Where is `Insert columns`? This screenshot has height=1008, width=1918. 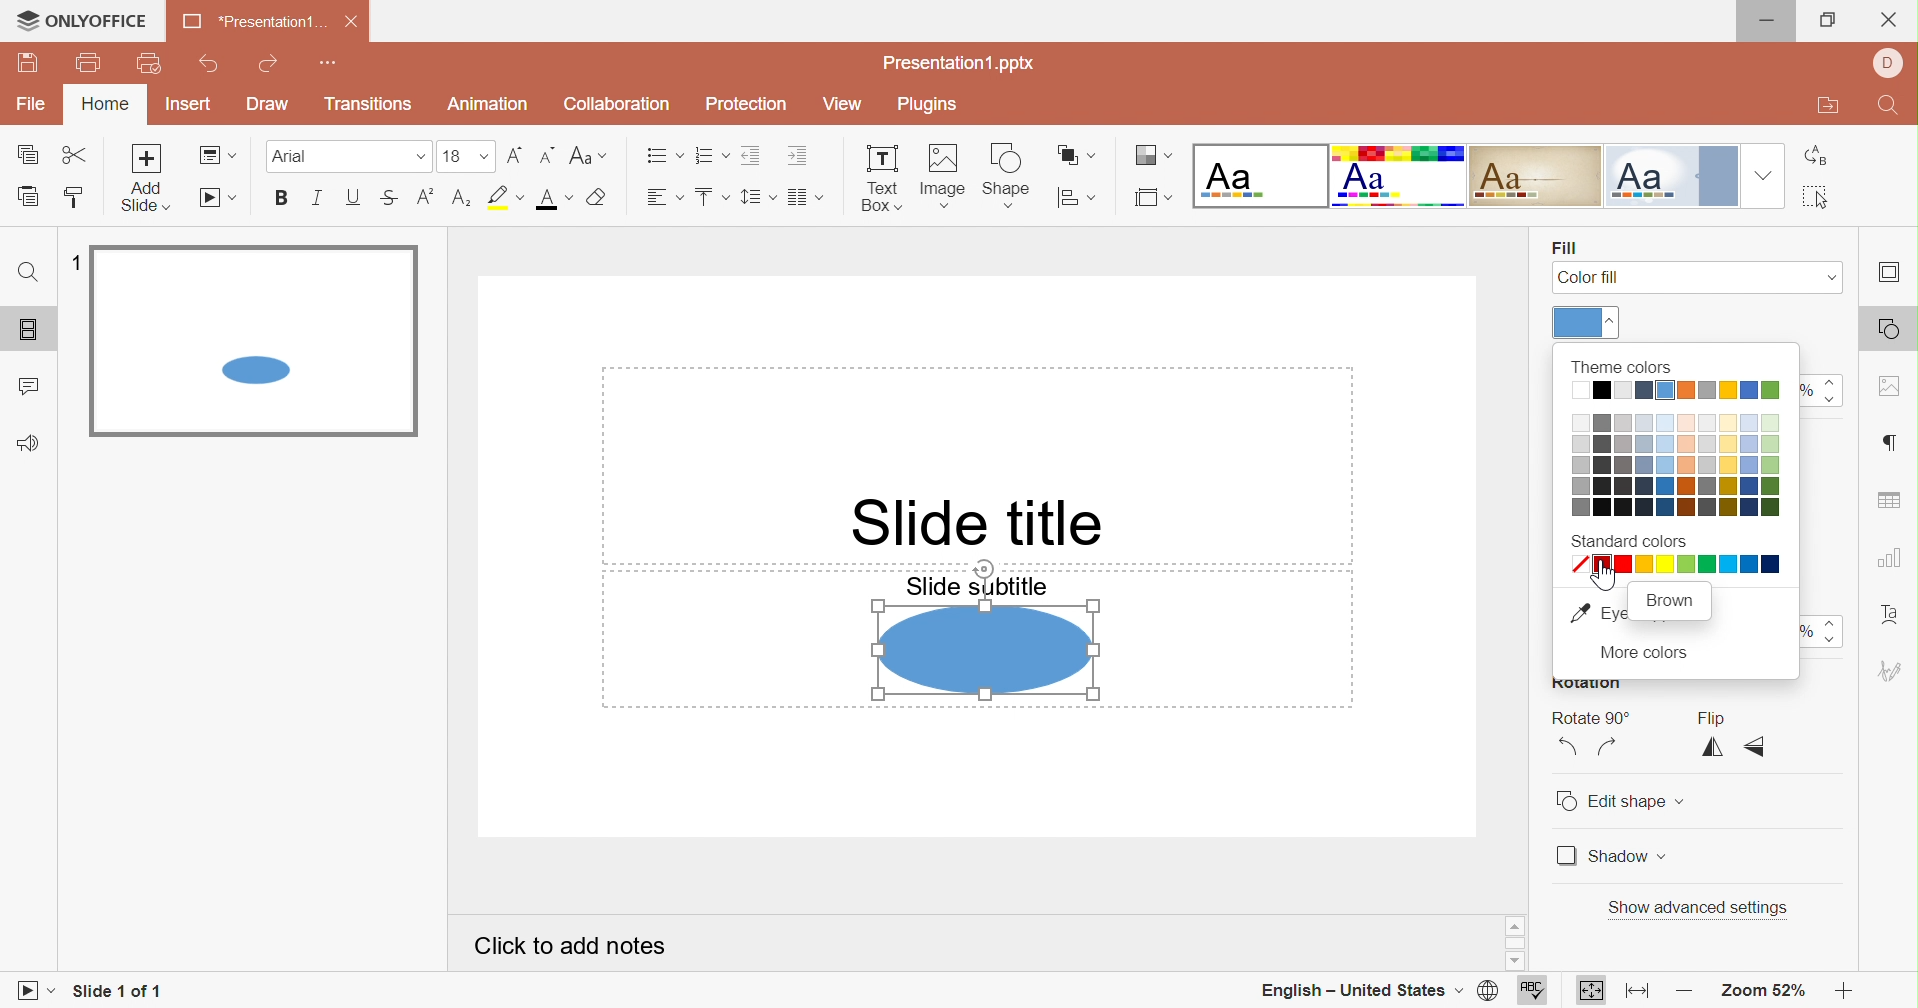 Insert columns is located at coordinates (807, 198).